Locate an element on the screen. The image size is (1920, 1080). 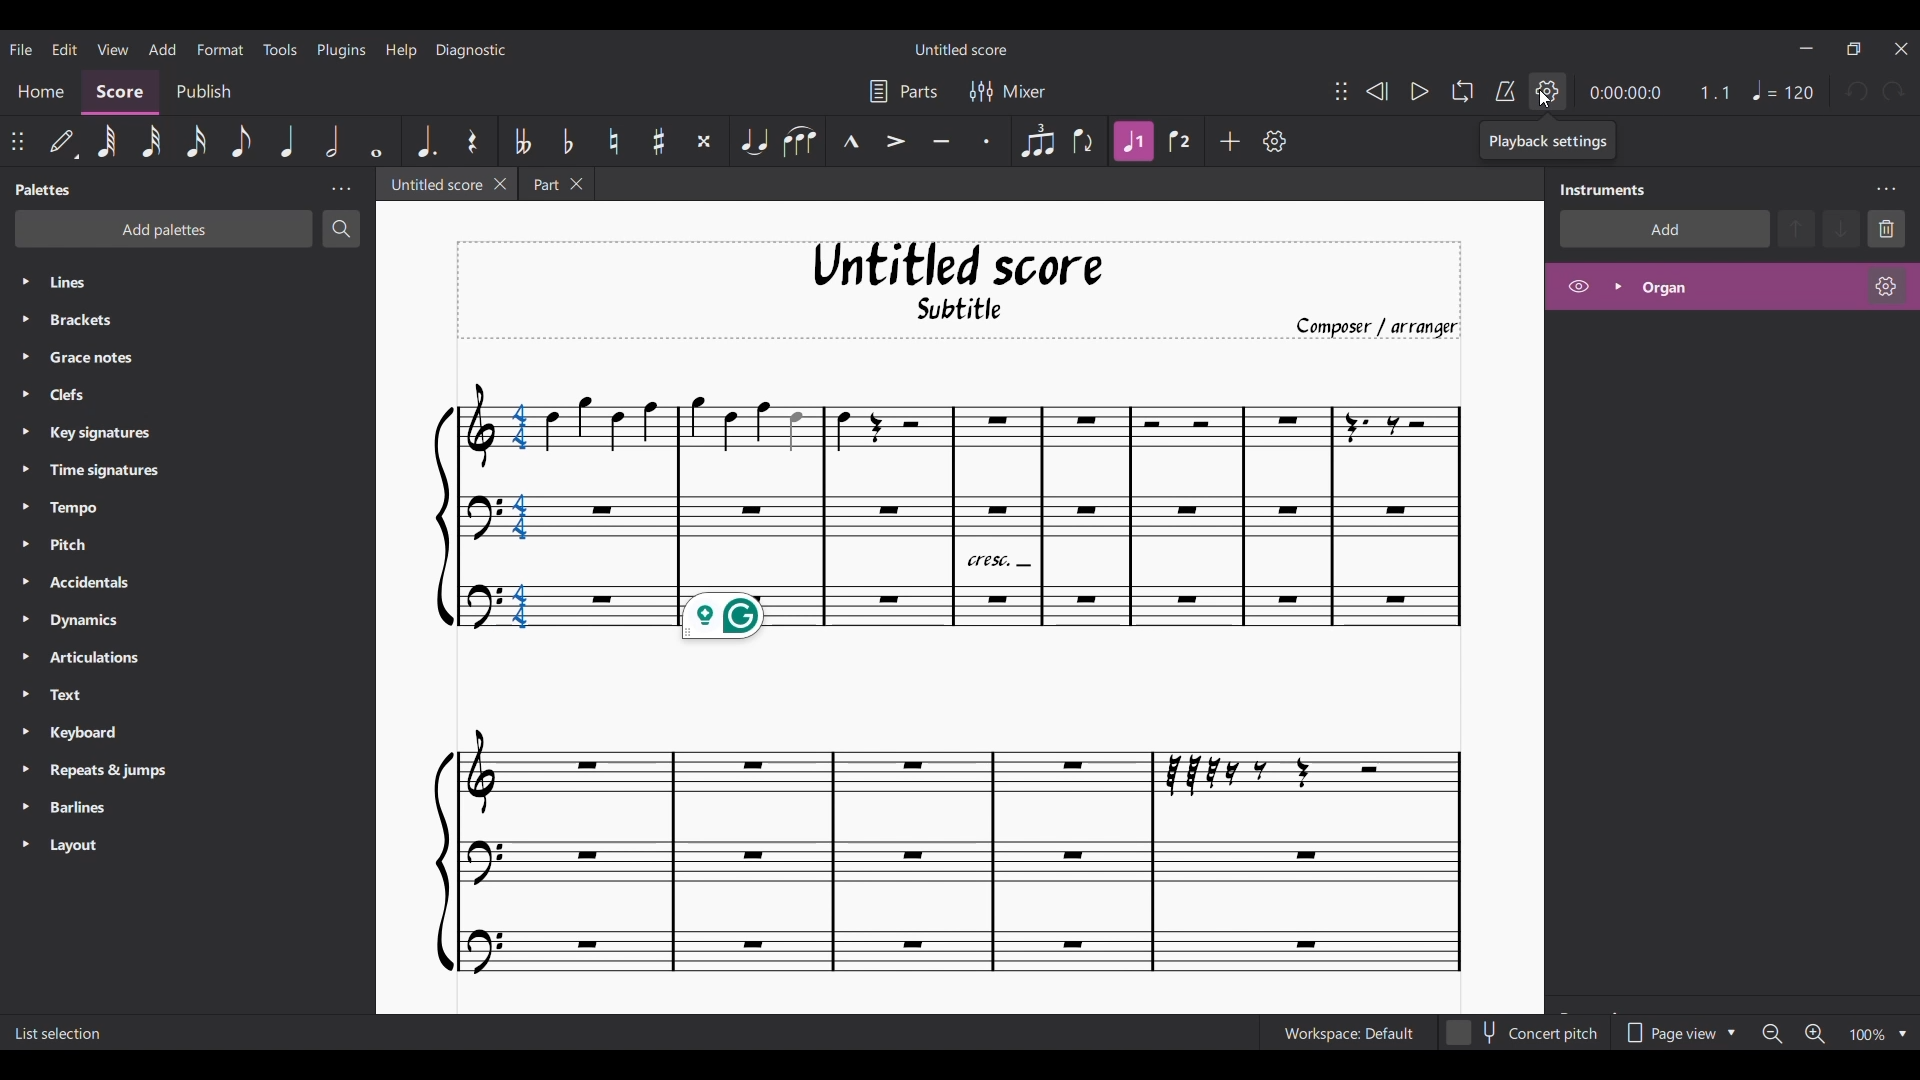
Tie is located at coordinates (753, 140).